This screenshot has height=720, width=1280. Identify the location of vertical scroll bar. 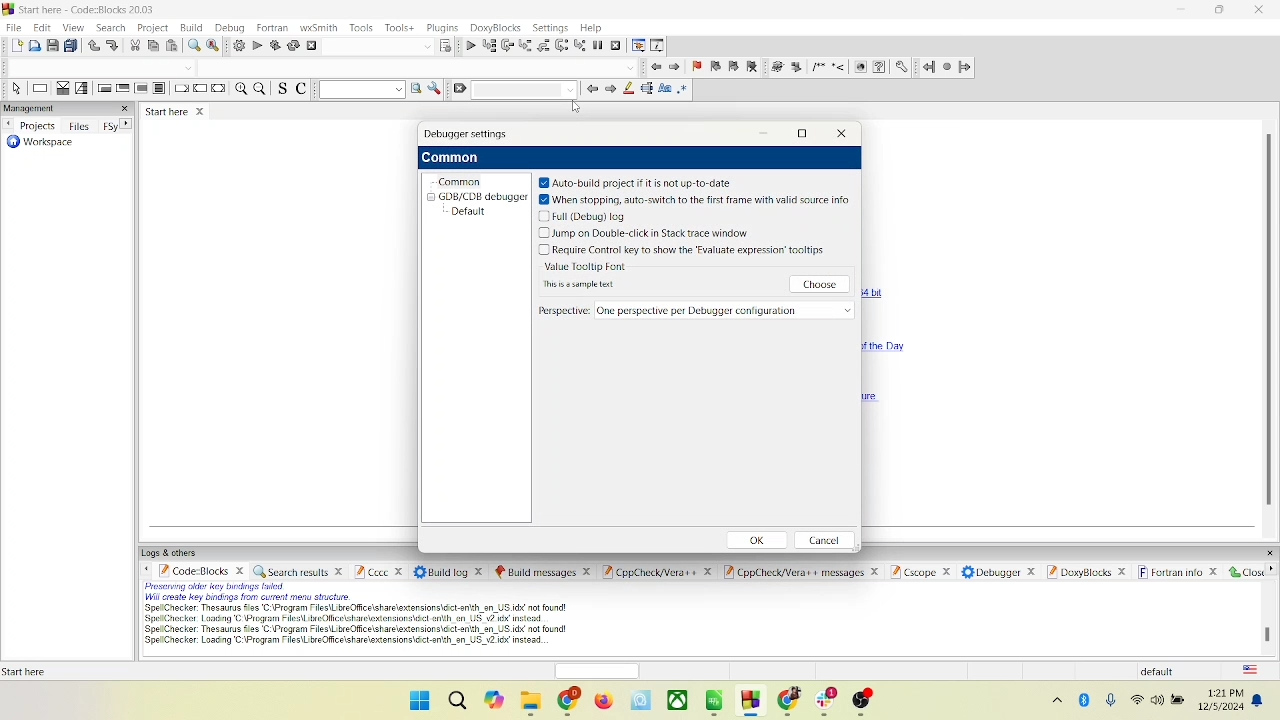
(1270, 327).